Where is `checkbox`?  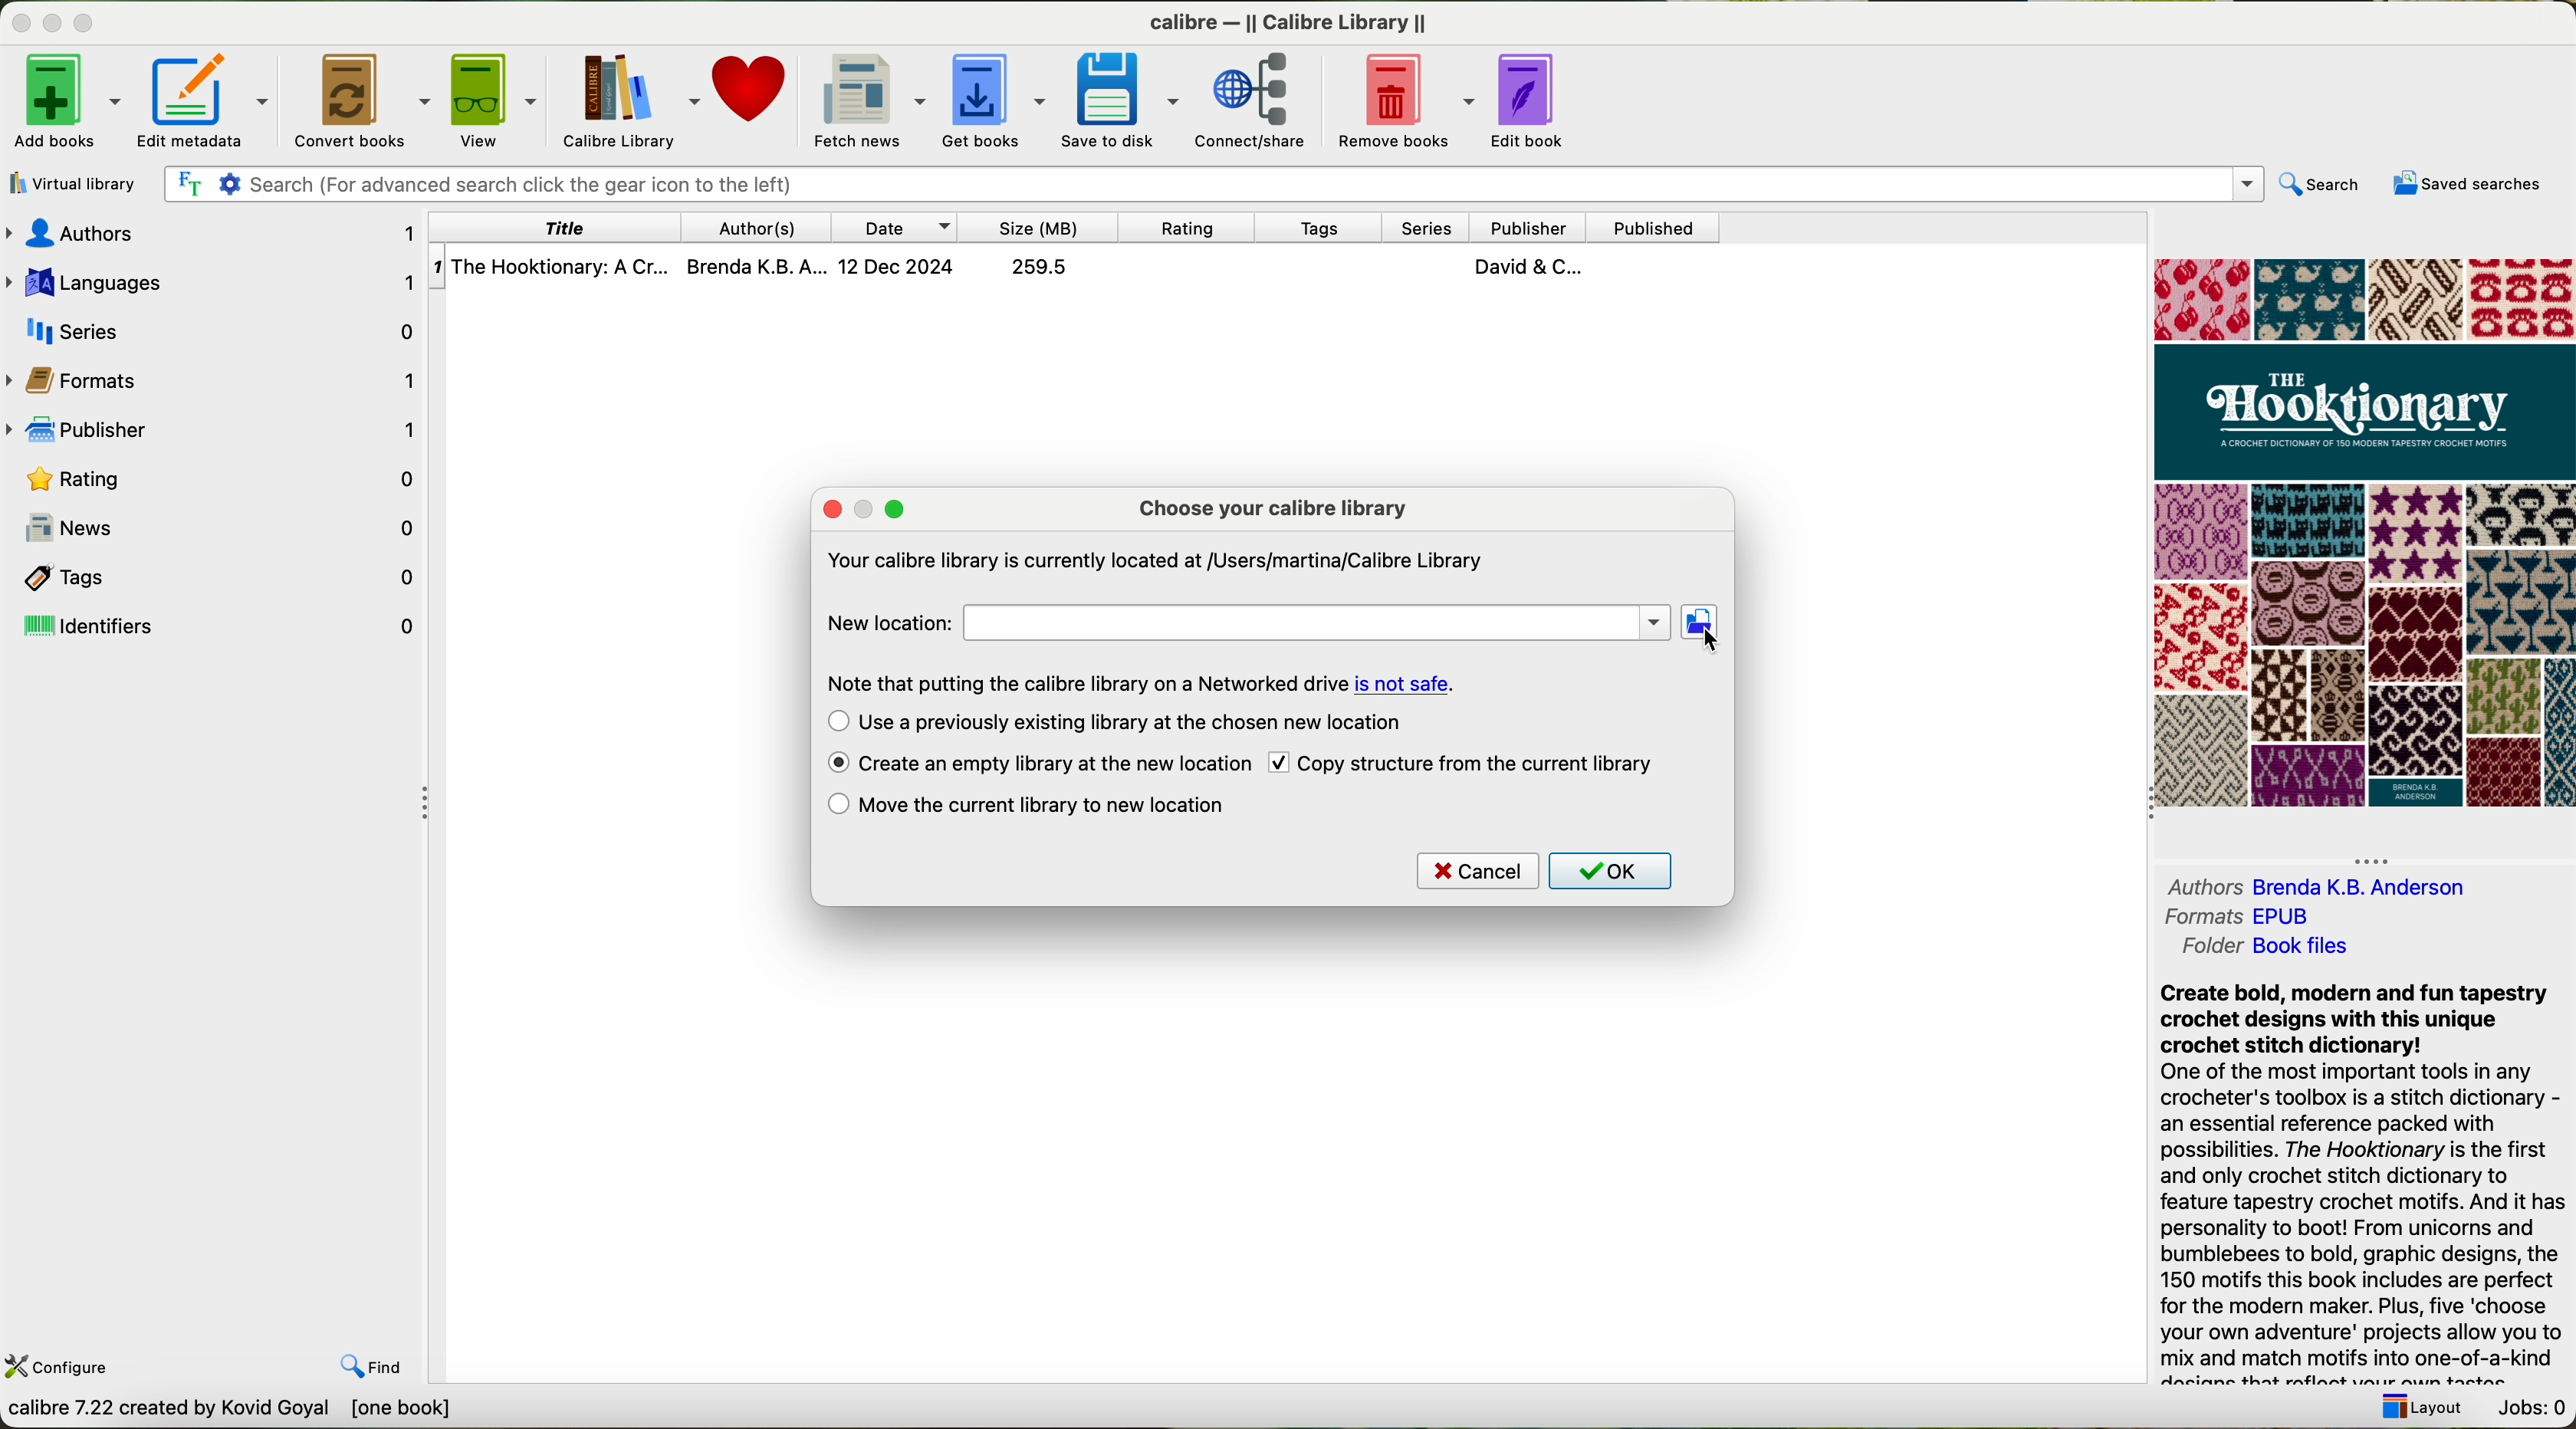 checkbox is located at coordinates (1279, 760).